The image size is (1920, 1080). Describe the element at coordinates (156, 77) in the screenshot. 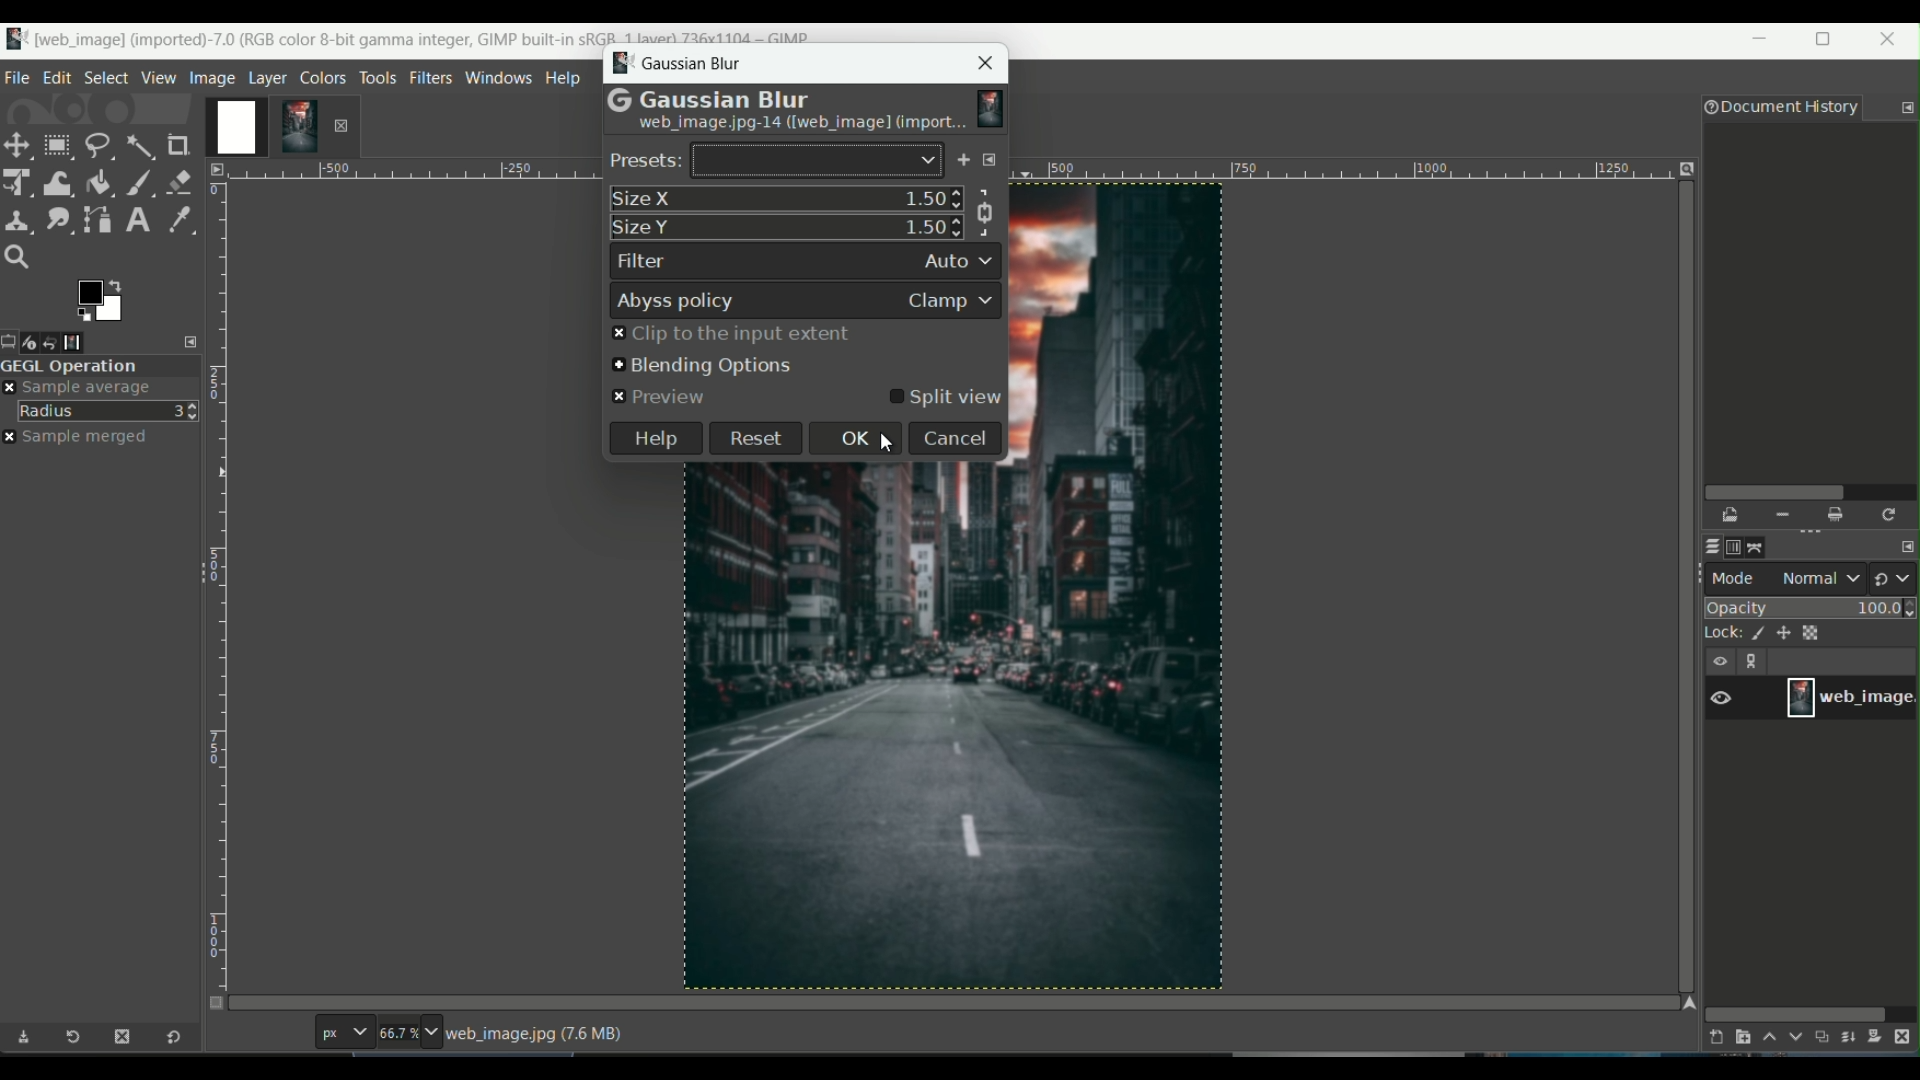

I see `view tab` at that location.